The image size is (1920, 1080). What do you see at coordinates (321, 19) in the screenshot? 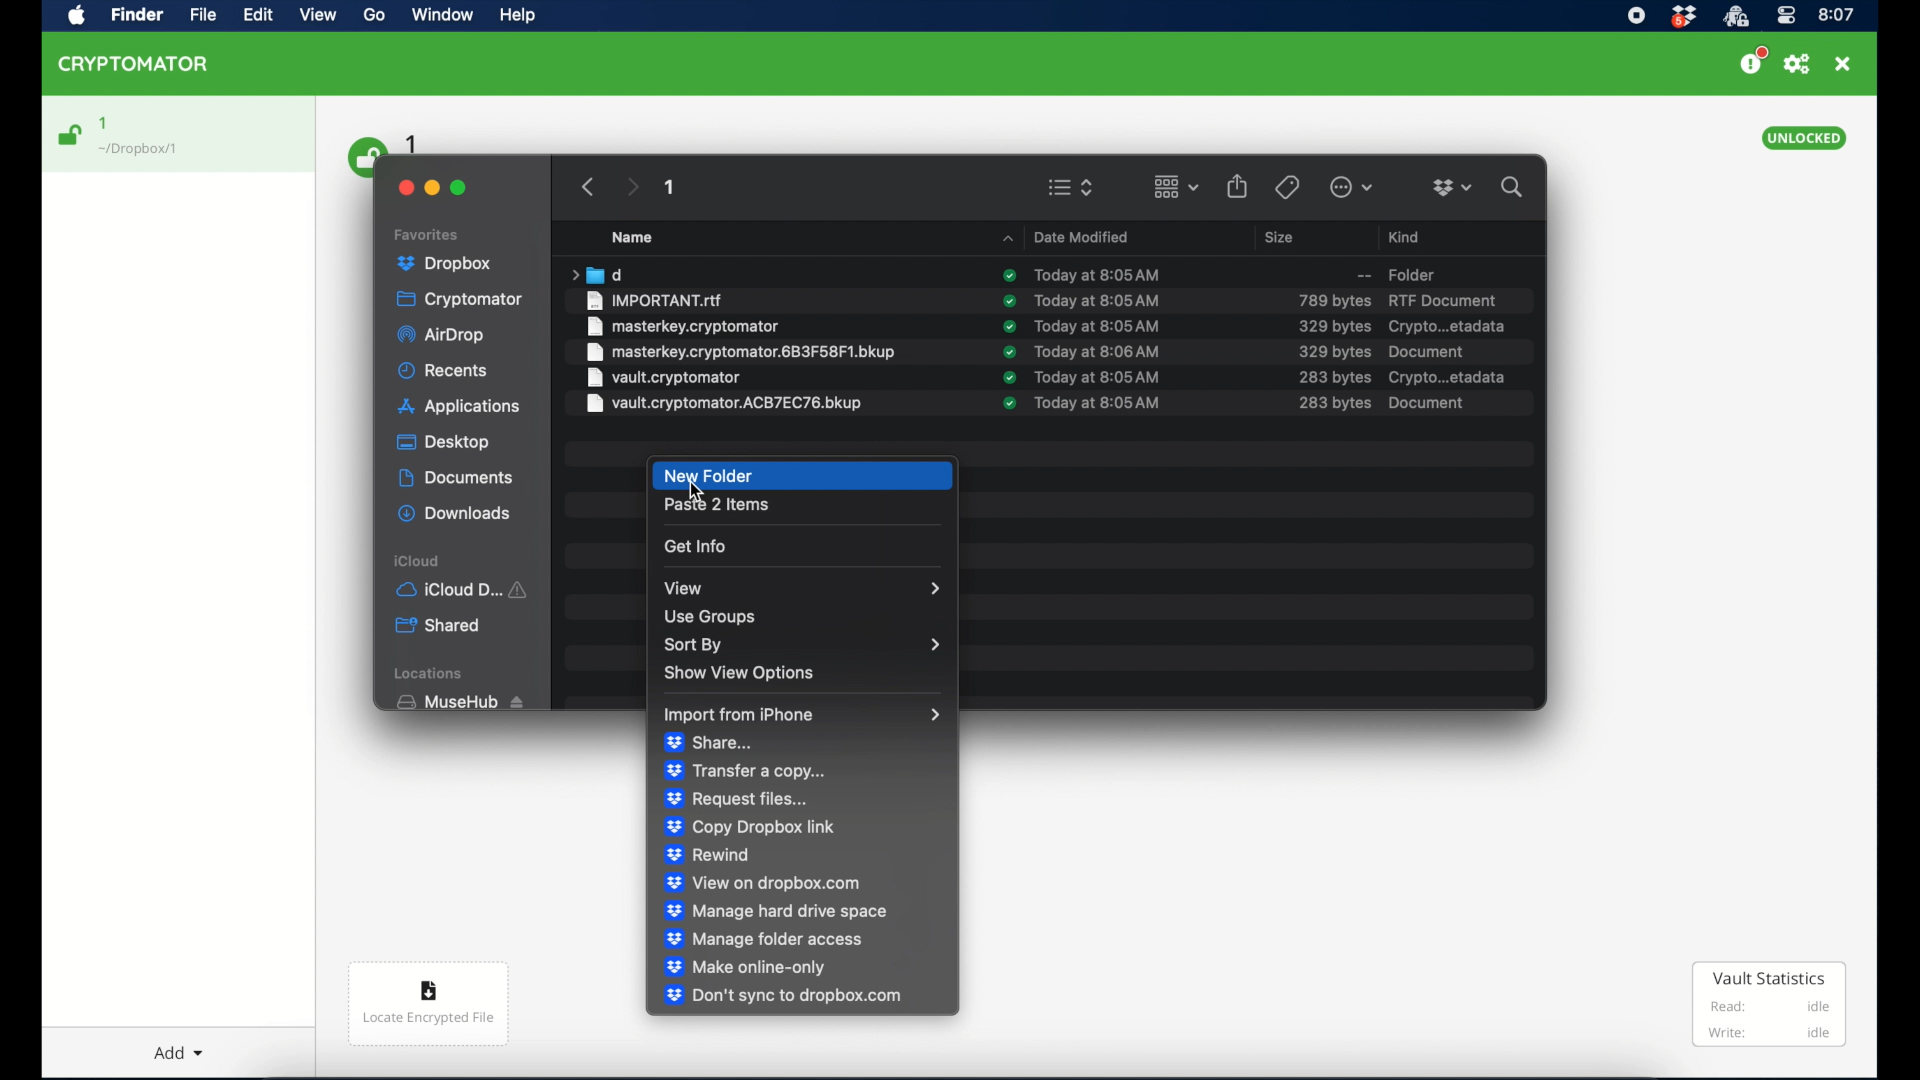
I see `View` at bounding box center [321, 19].